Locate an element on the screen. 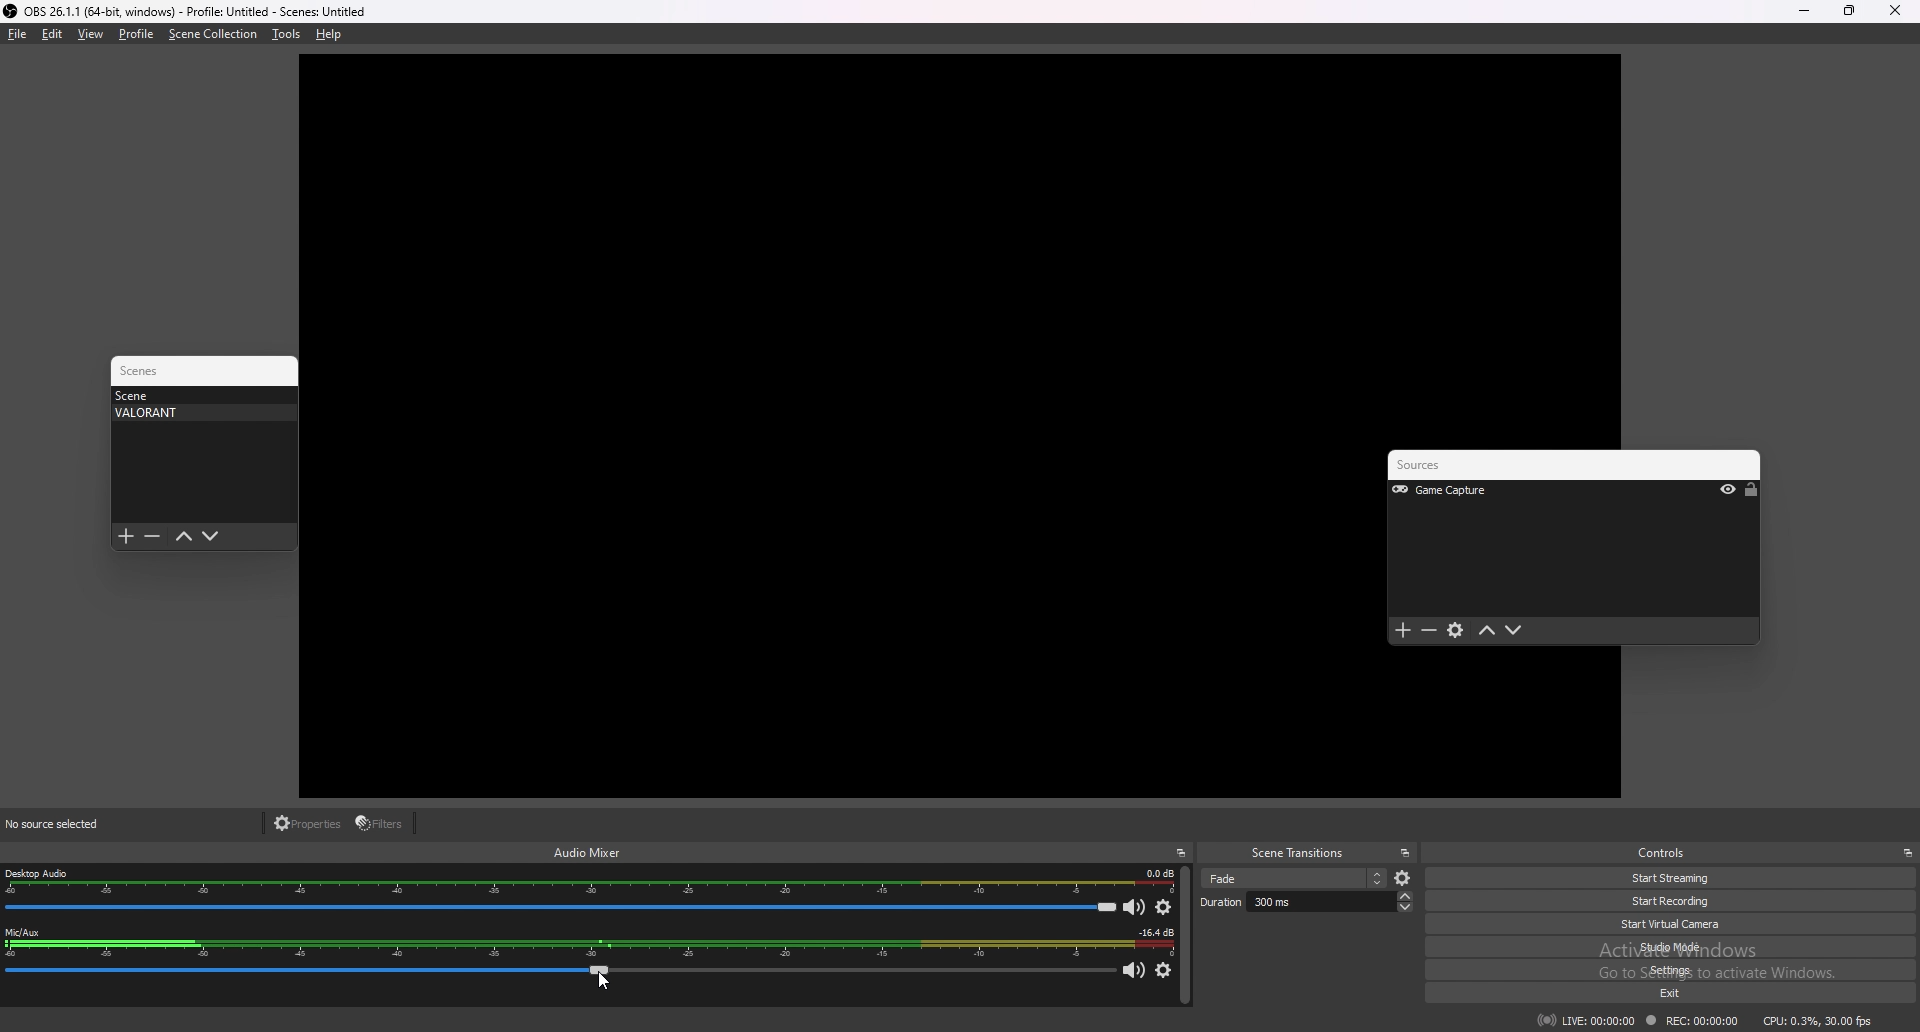 The width and height of the screenshot is (1920, 1032). duration is located at coordinates (1306, 901).